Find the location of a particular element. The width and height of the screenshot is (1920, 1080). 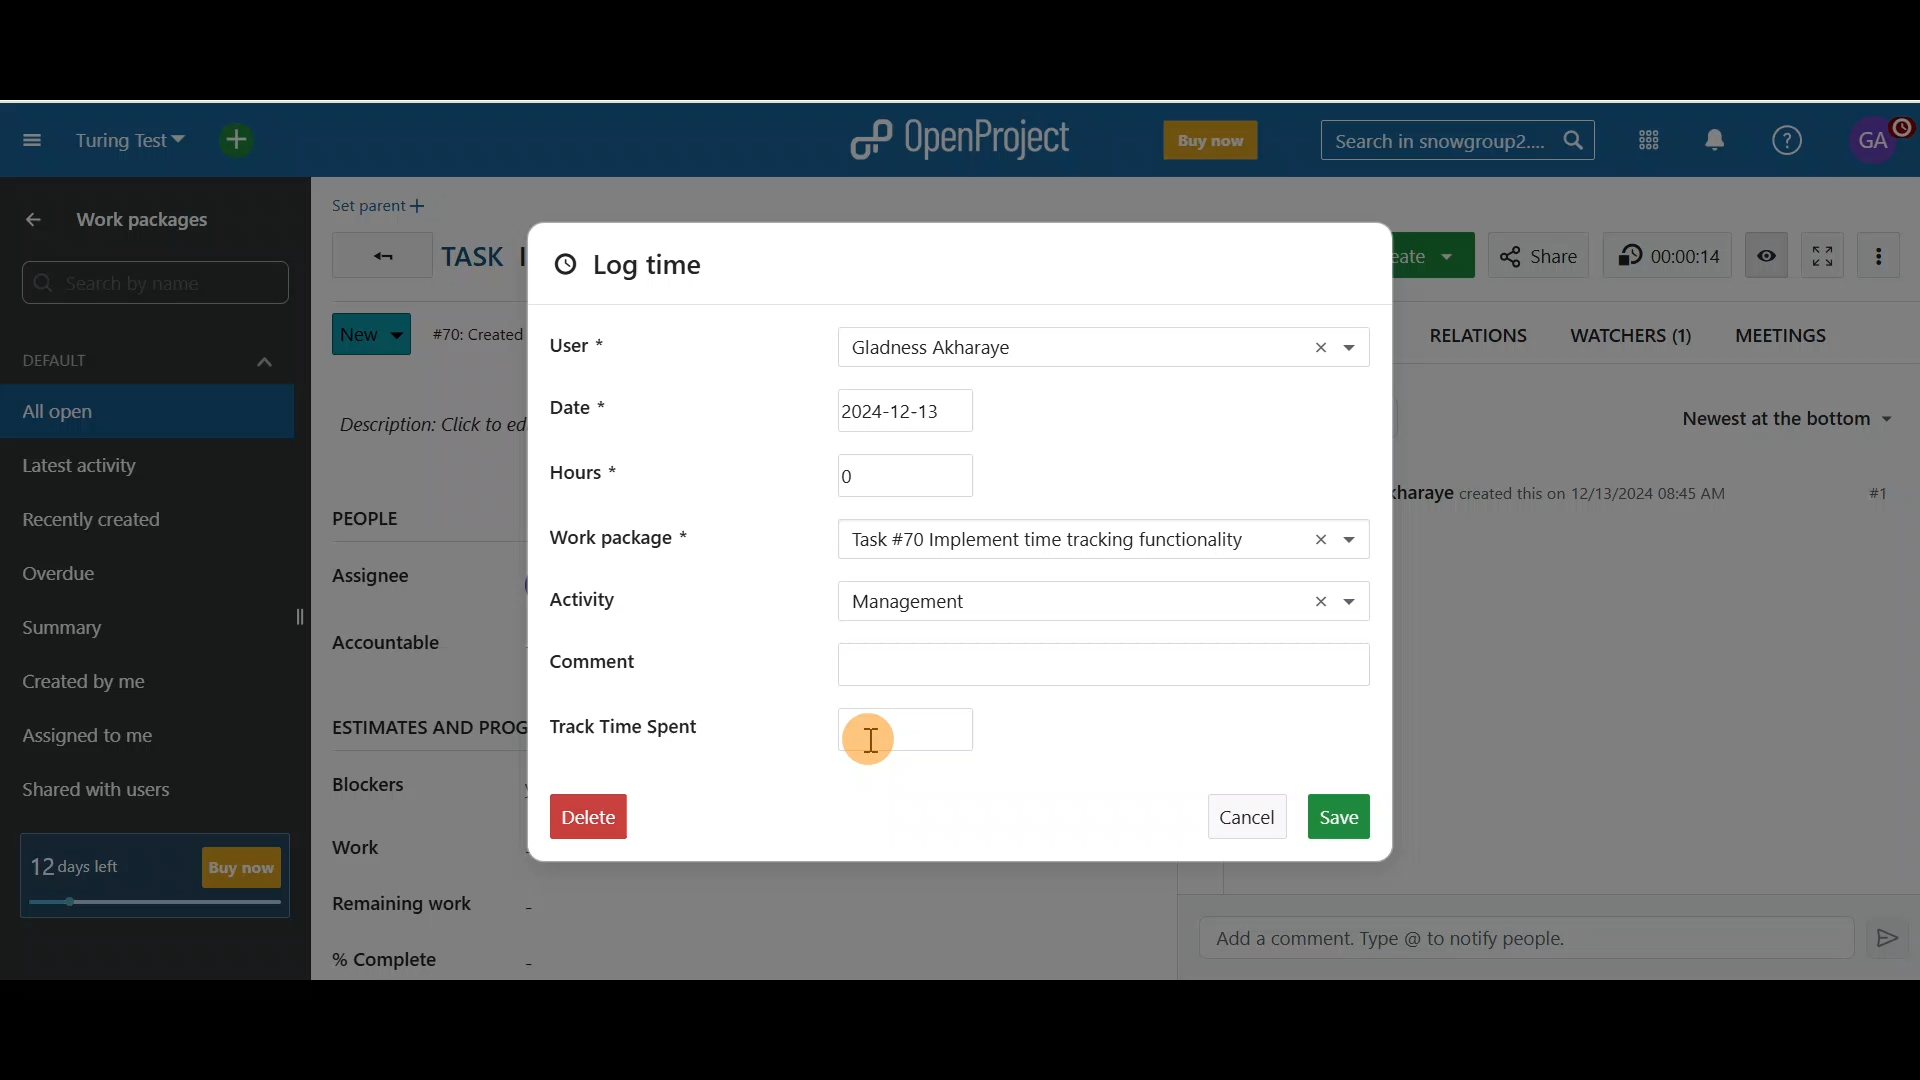

Remove is located at coordinates (1310, 603).